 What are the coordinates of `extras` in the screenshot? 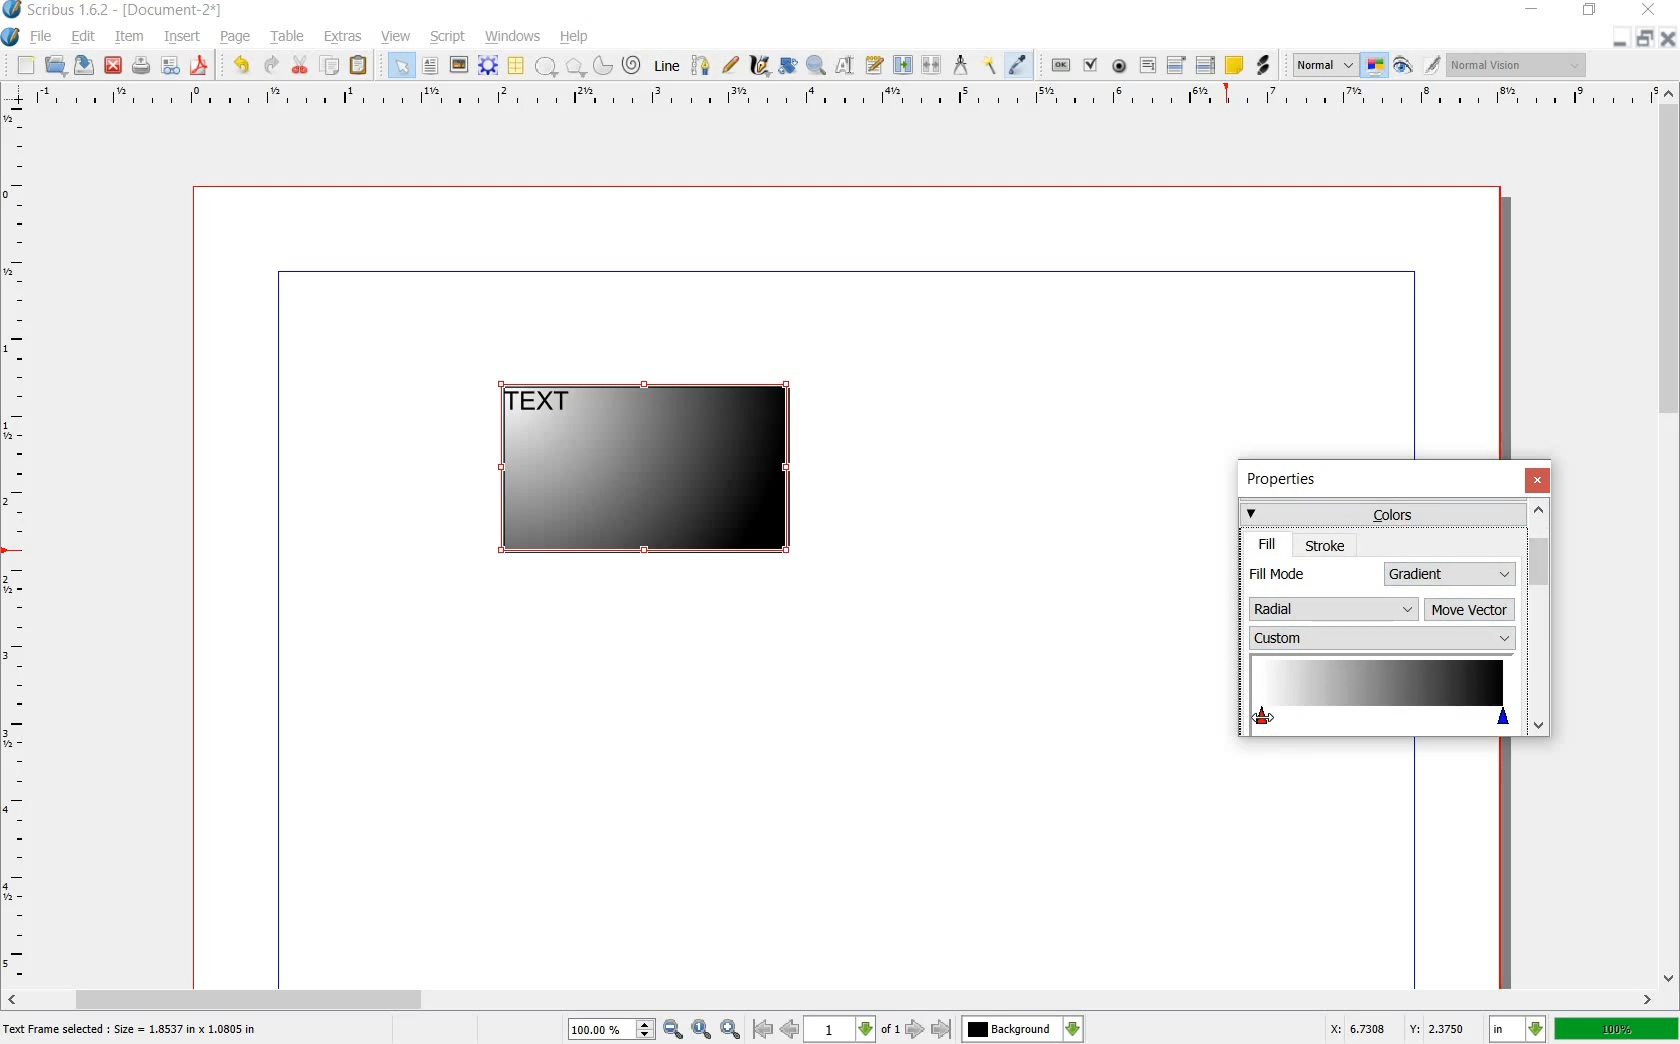 It's located at (343, 37).